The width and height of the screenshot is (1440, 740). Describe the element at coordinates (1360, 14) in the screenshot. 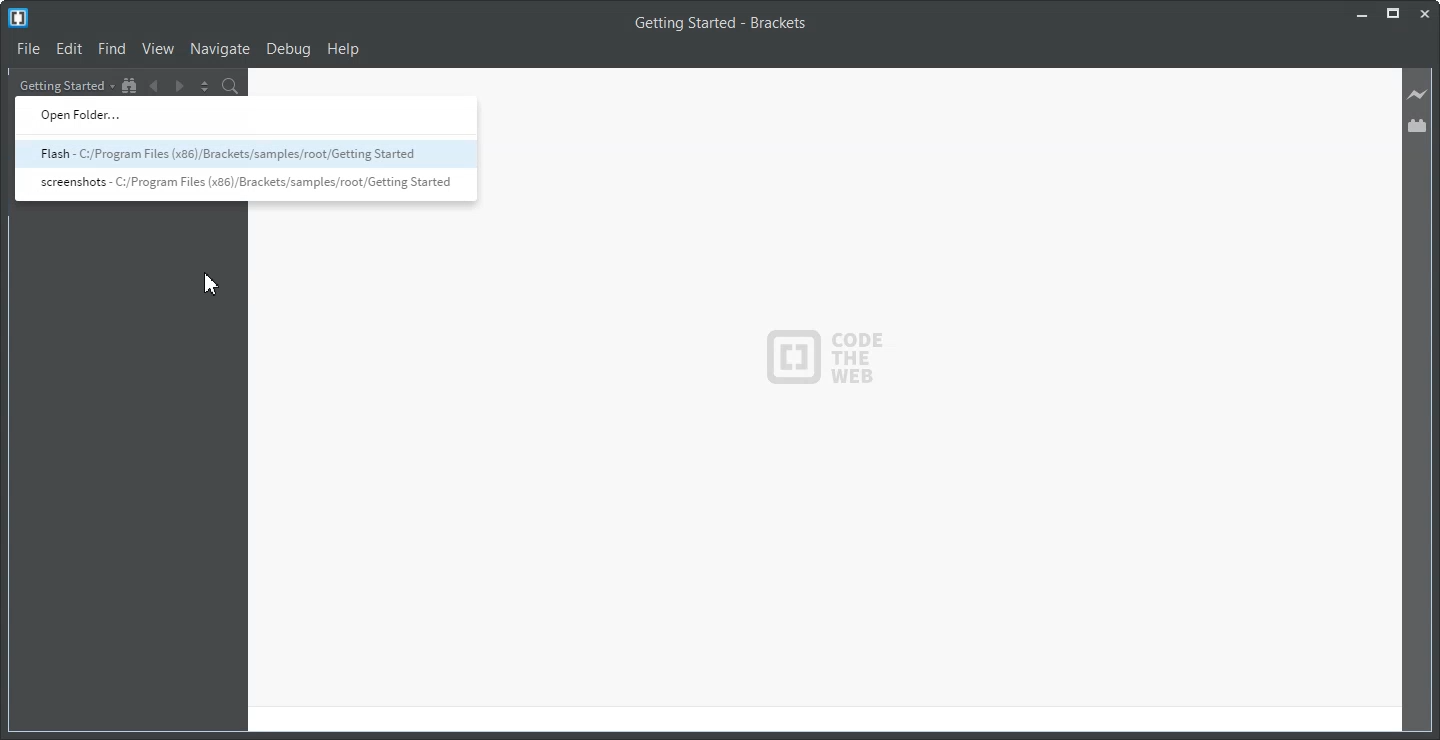

I see `Minimize` at that location.